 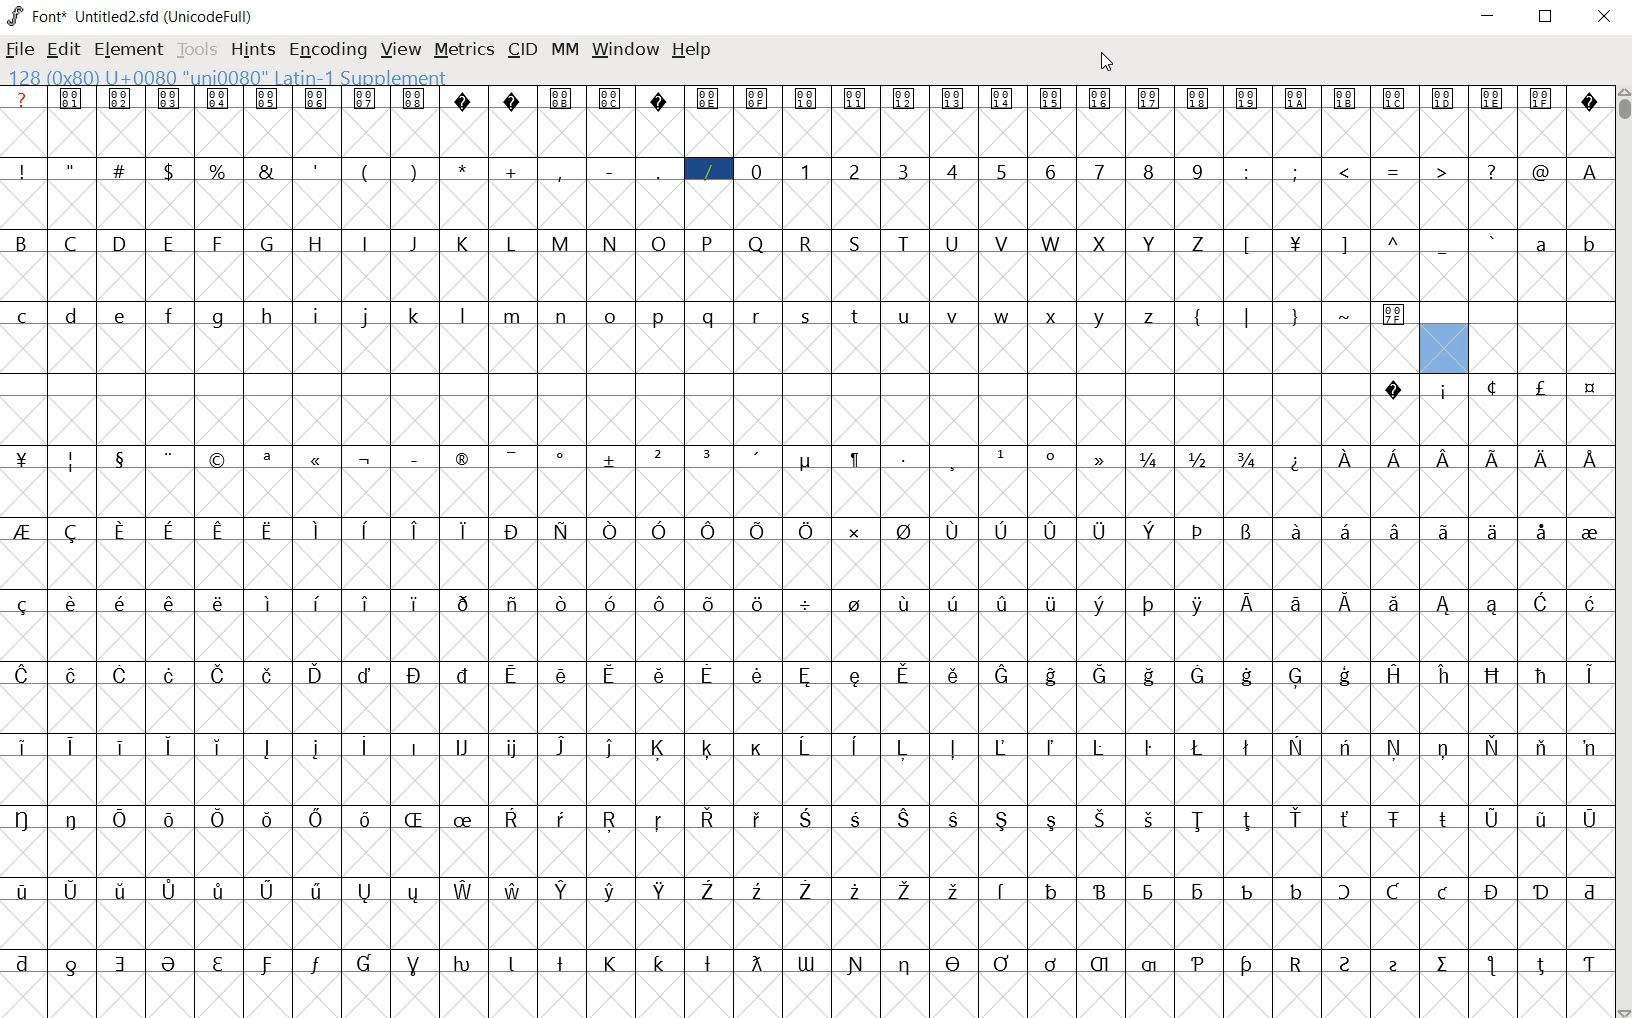 I want to click on glyph, so click(x=1493, y=675).